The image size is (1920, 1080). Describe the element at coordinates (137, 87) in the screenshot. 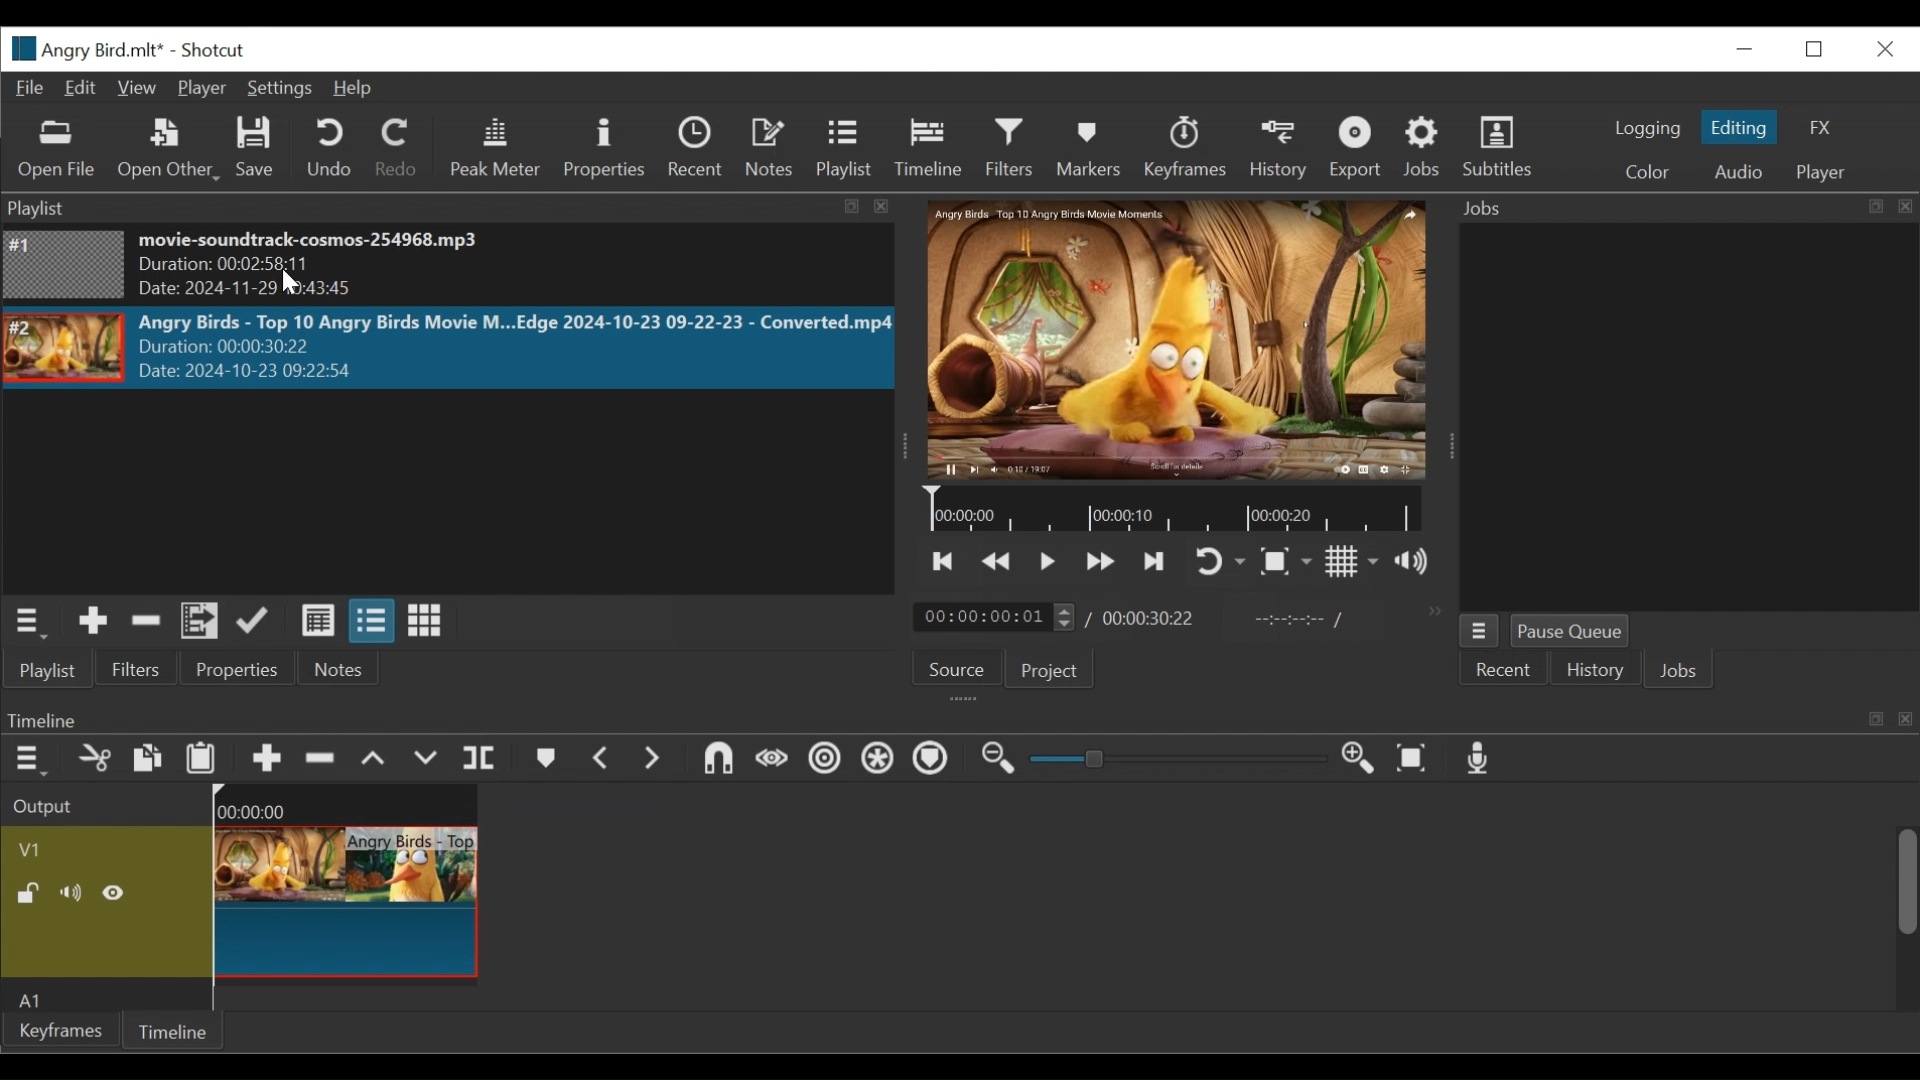

I see `View` at that location.